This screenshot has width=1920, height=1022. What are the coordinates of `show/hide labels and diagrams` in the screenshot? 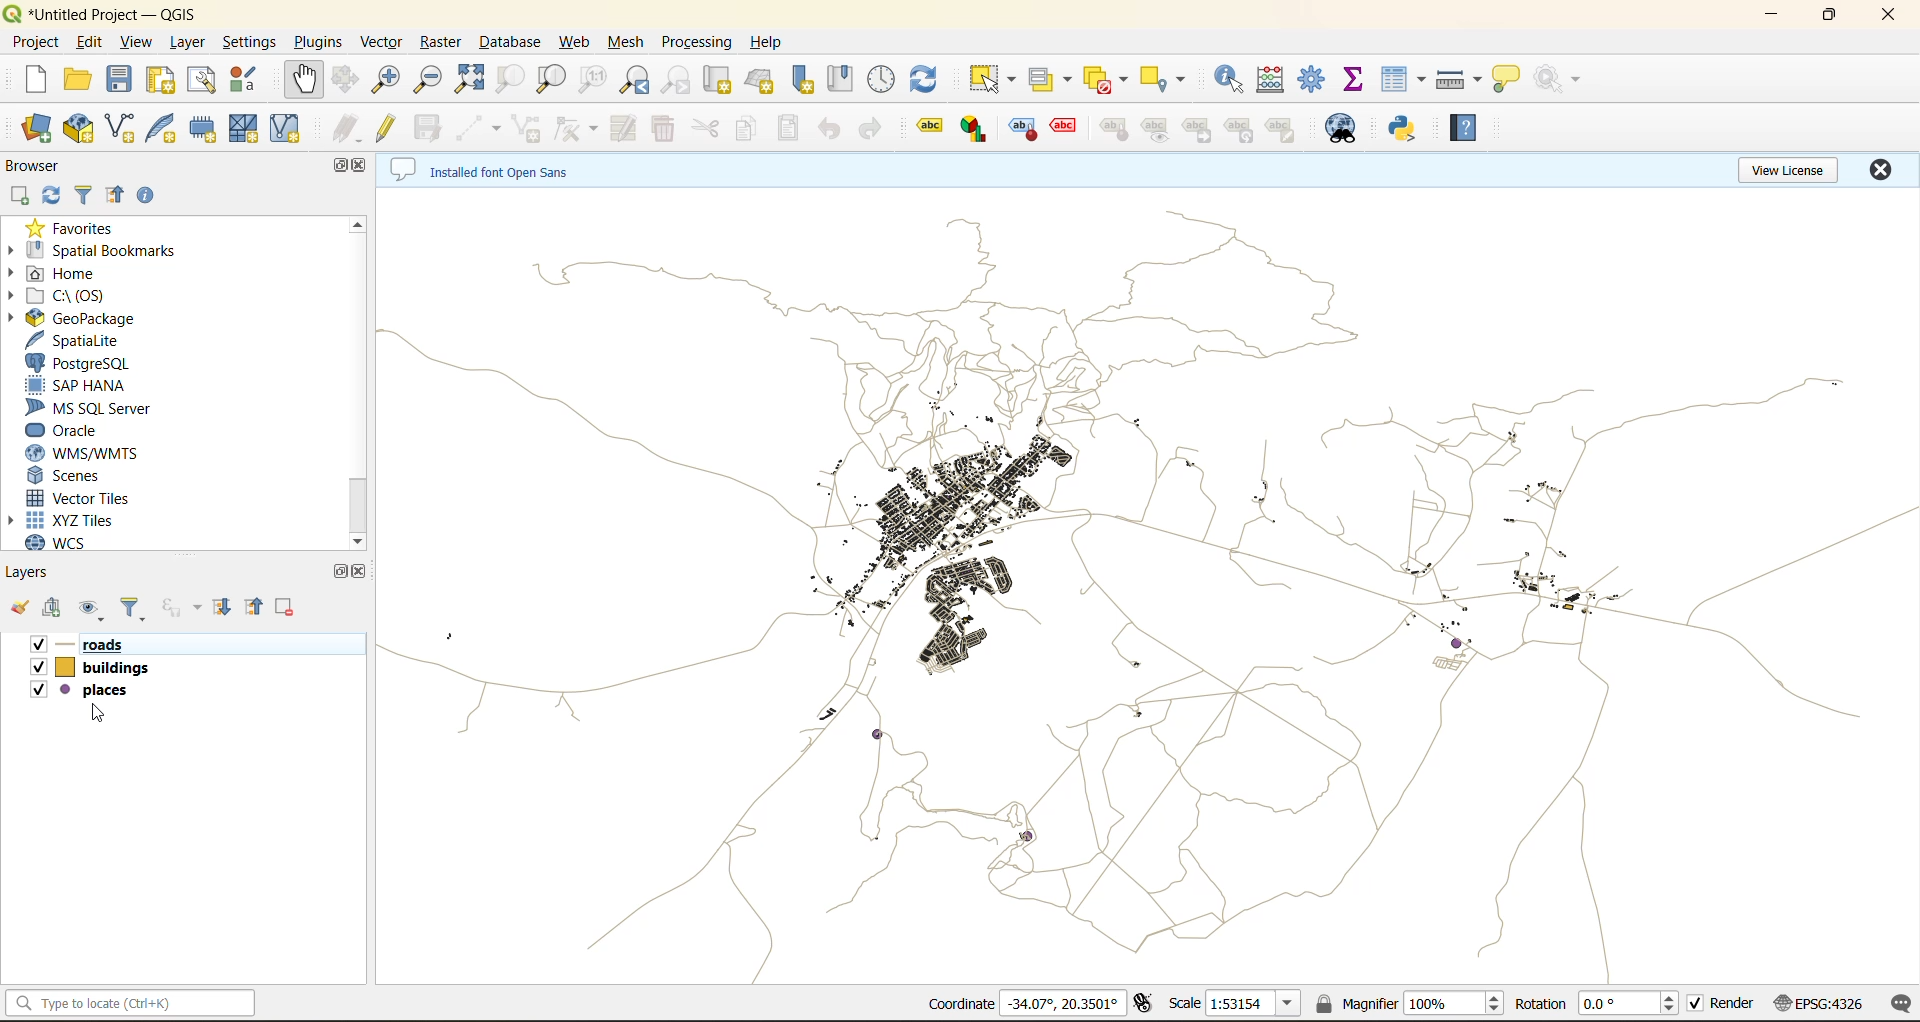 It's located at (1160, 128).